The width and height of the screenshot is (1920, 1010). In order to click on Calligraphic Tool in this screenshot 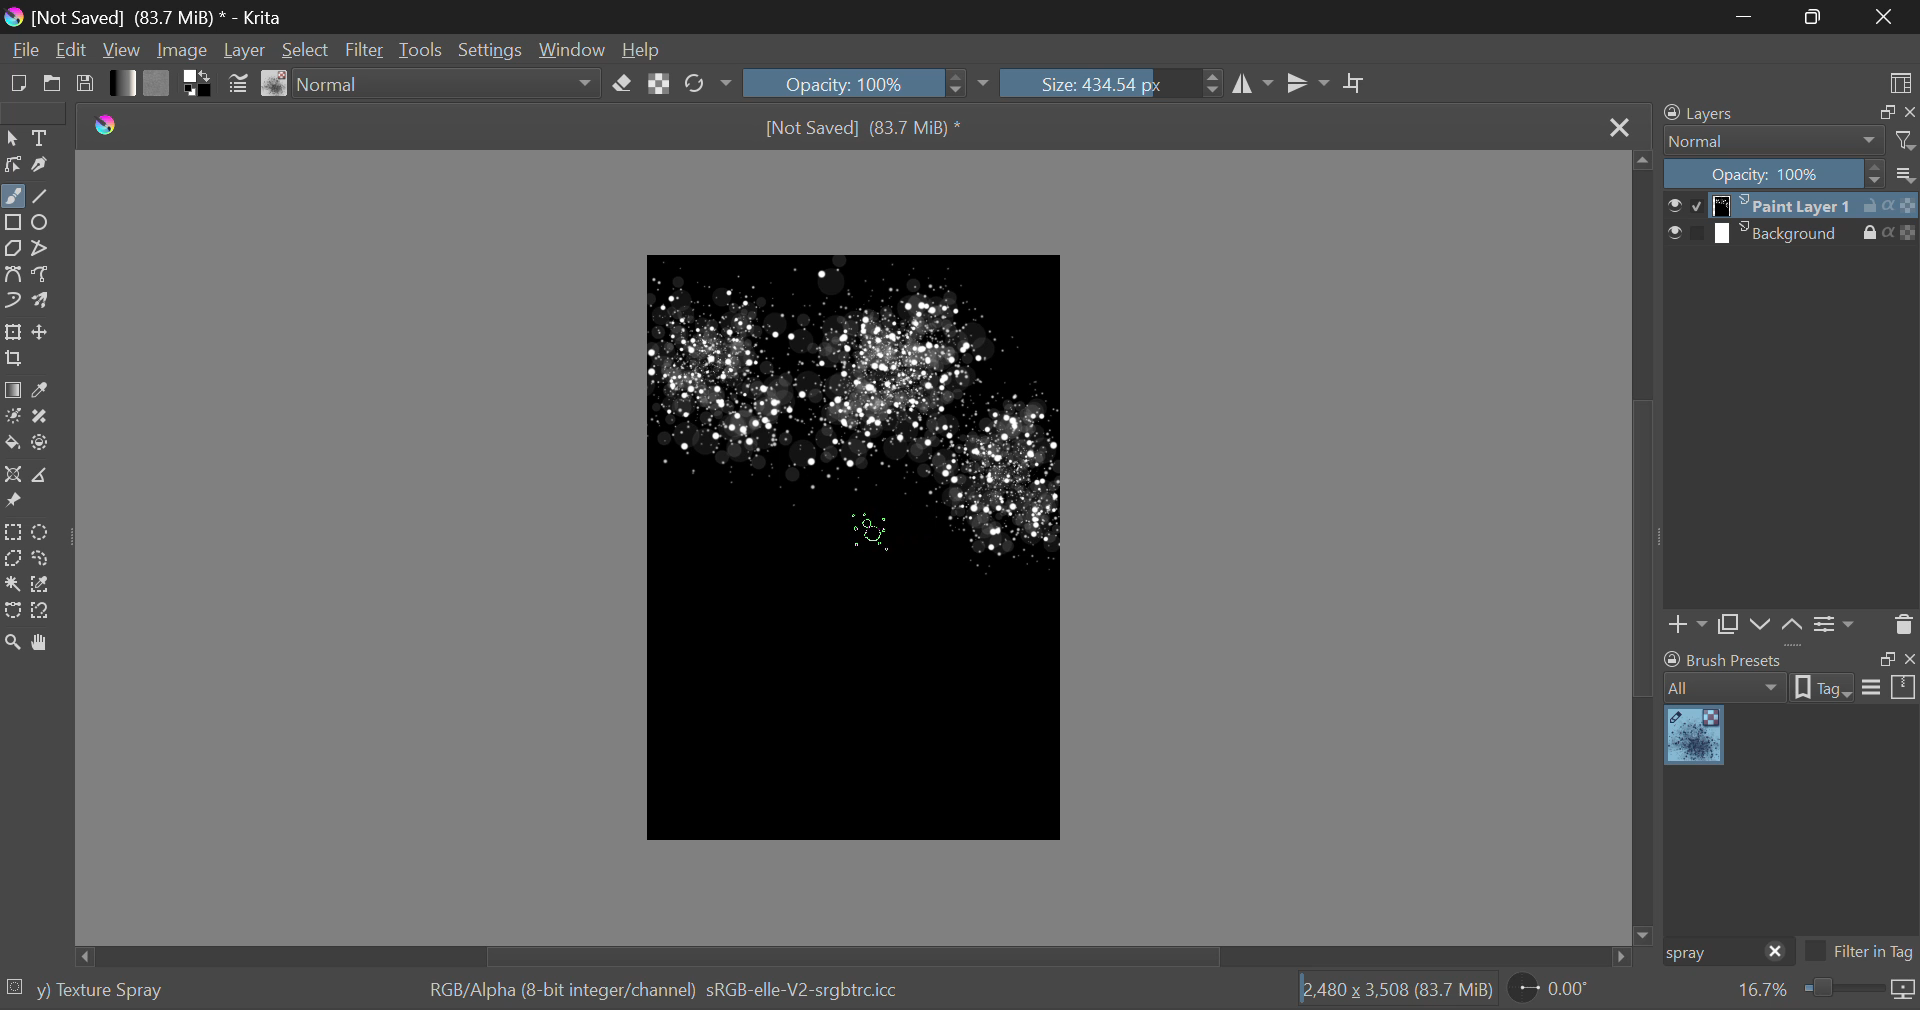, I will do `click(43, 165)`.